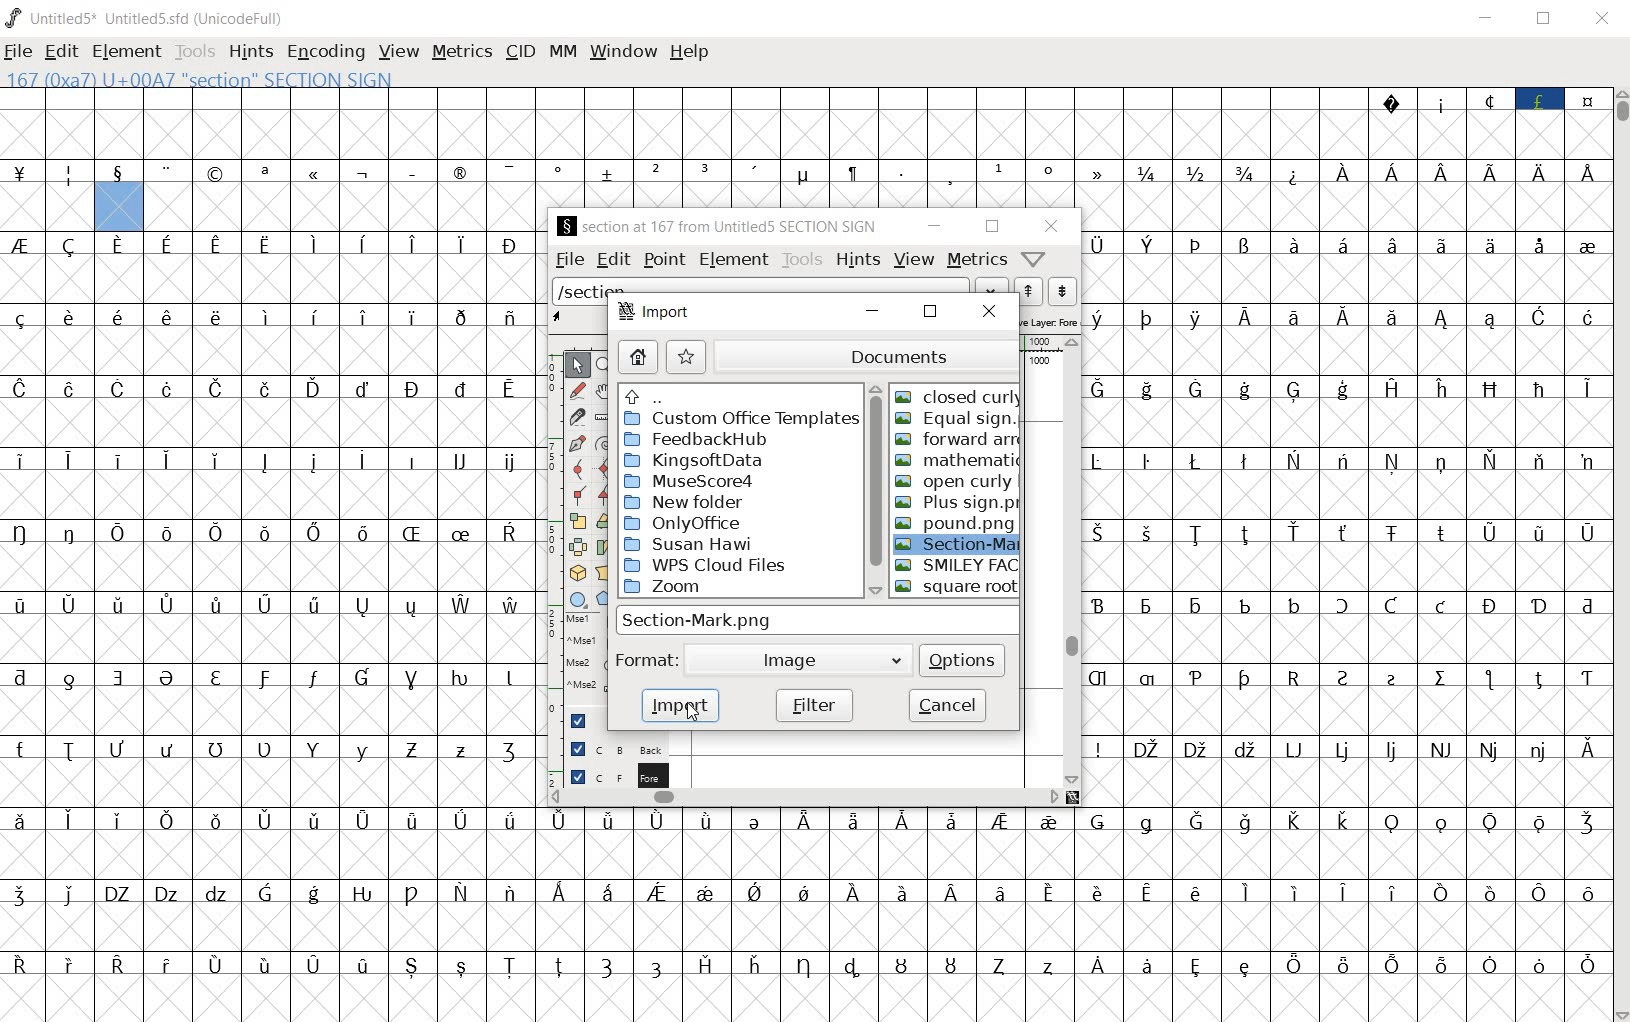  What do you see at coordinates (1295, 173) in the screenshot?
I see `special symbol` at bounding box center [1295, 173].